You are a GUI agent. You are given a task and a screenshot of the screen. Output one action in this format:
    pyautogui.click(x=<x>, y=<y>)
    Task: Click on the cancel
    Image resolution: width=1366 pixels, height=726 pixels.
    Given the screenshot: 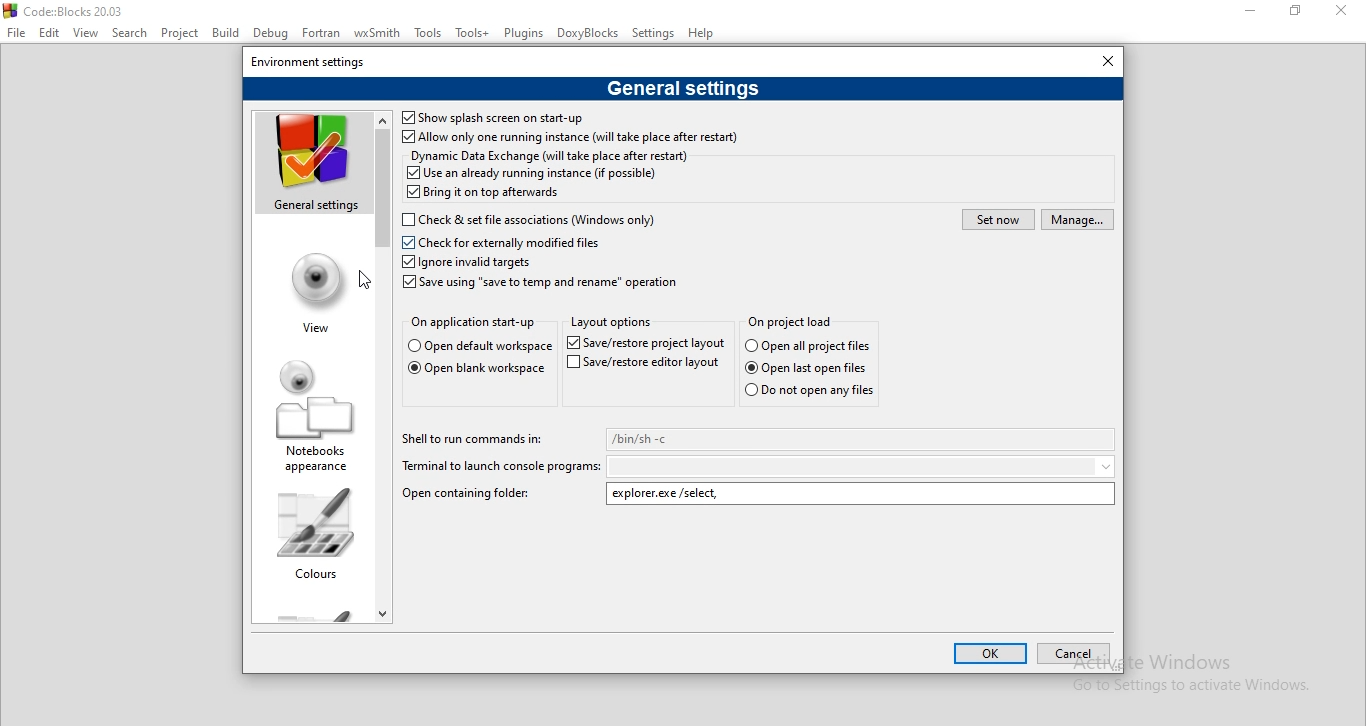 What is the action you would take?
    pyautogui.click(x=1072, y=655)
    